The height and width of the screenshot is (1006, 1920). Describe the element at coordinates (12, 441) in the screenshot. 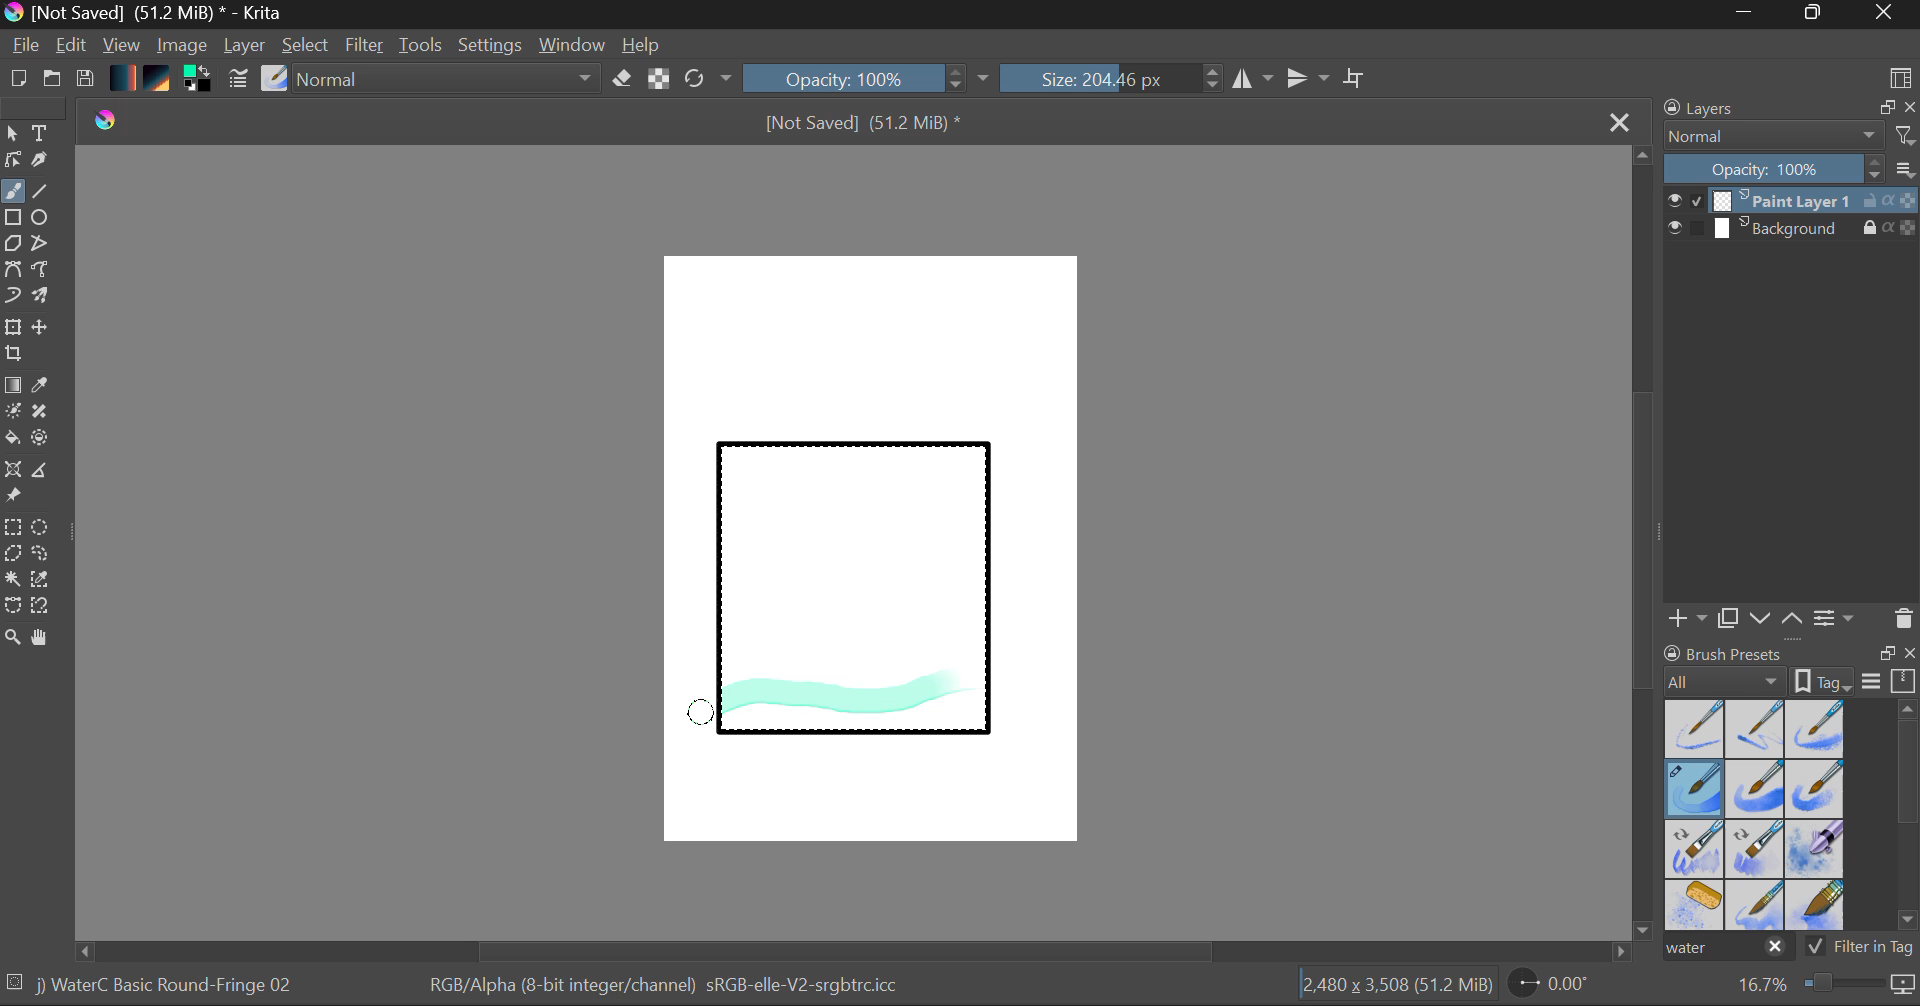

I see `Fill` at that location.